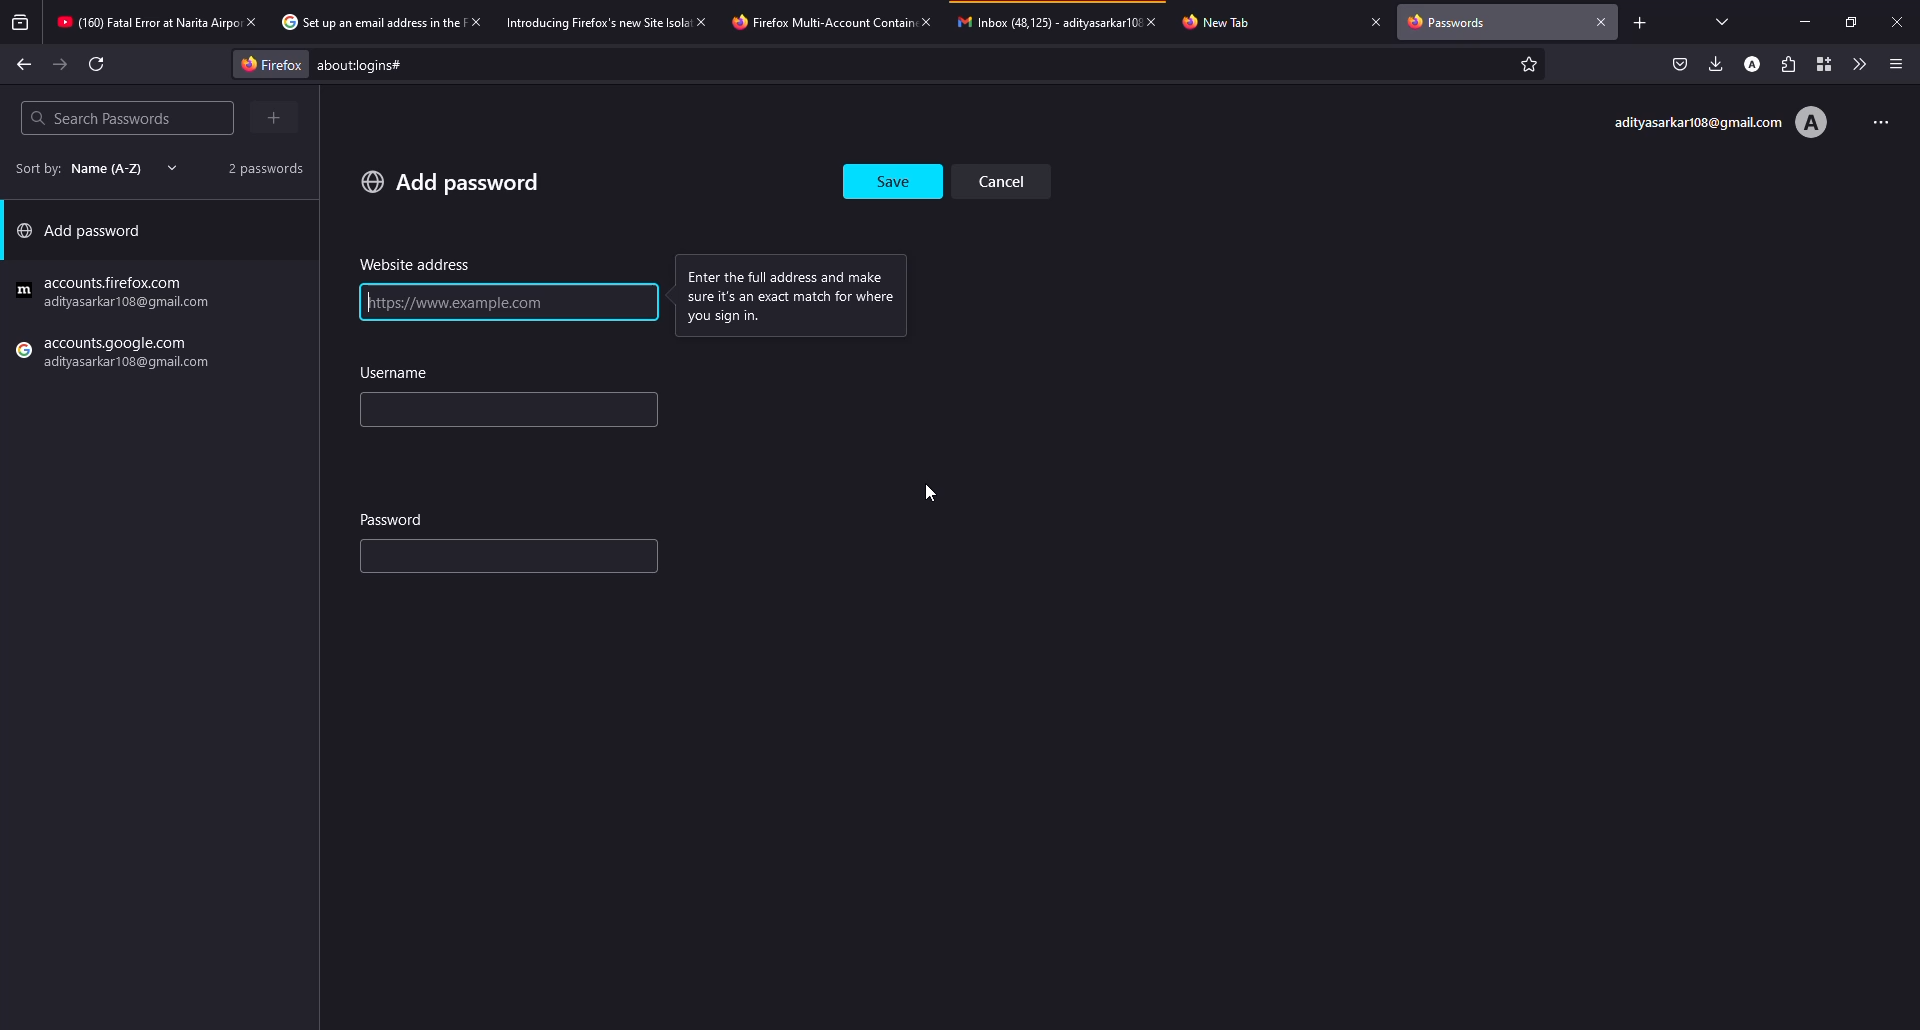 This screenshot has width=1920, height=1030. What do you see at coordinates (1896, 64) in the screenshot?
I see `menu` at bounding box center [1896, 64].